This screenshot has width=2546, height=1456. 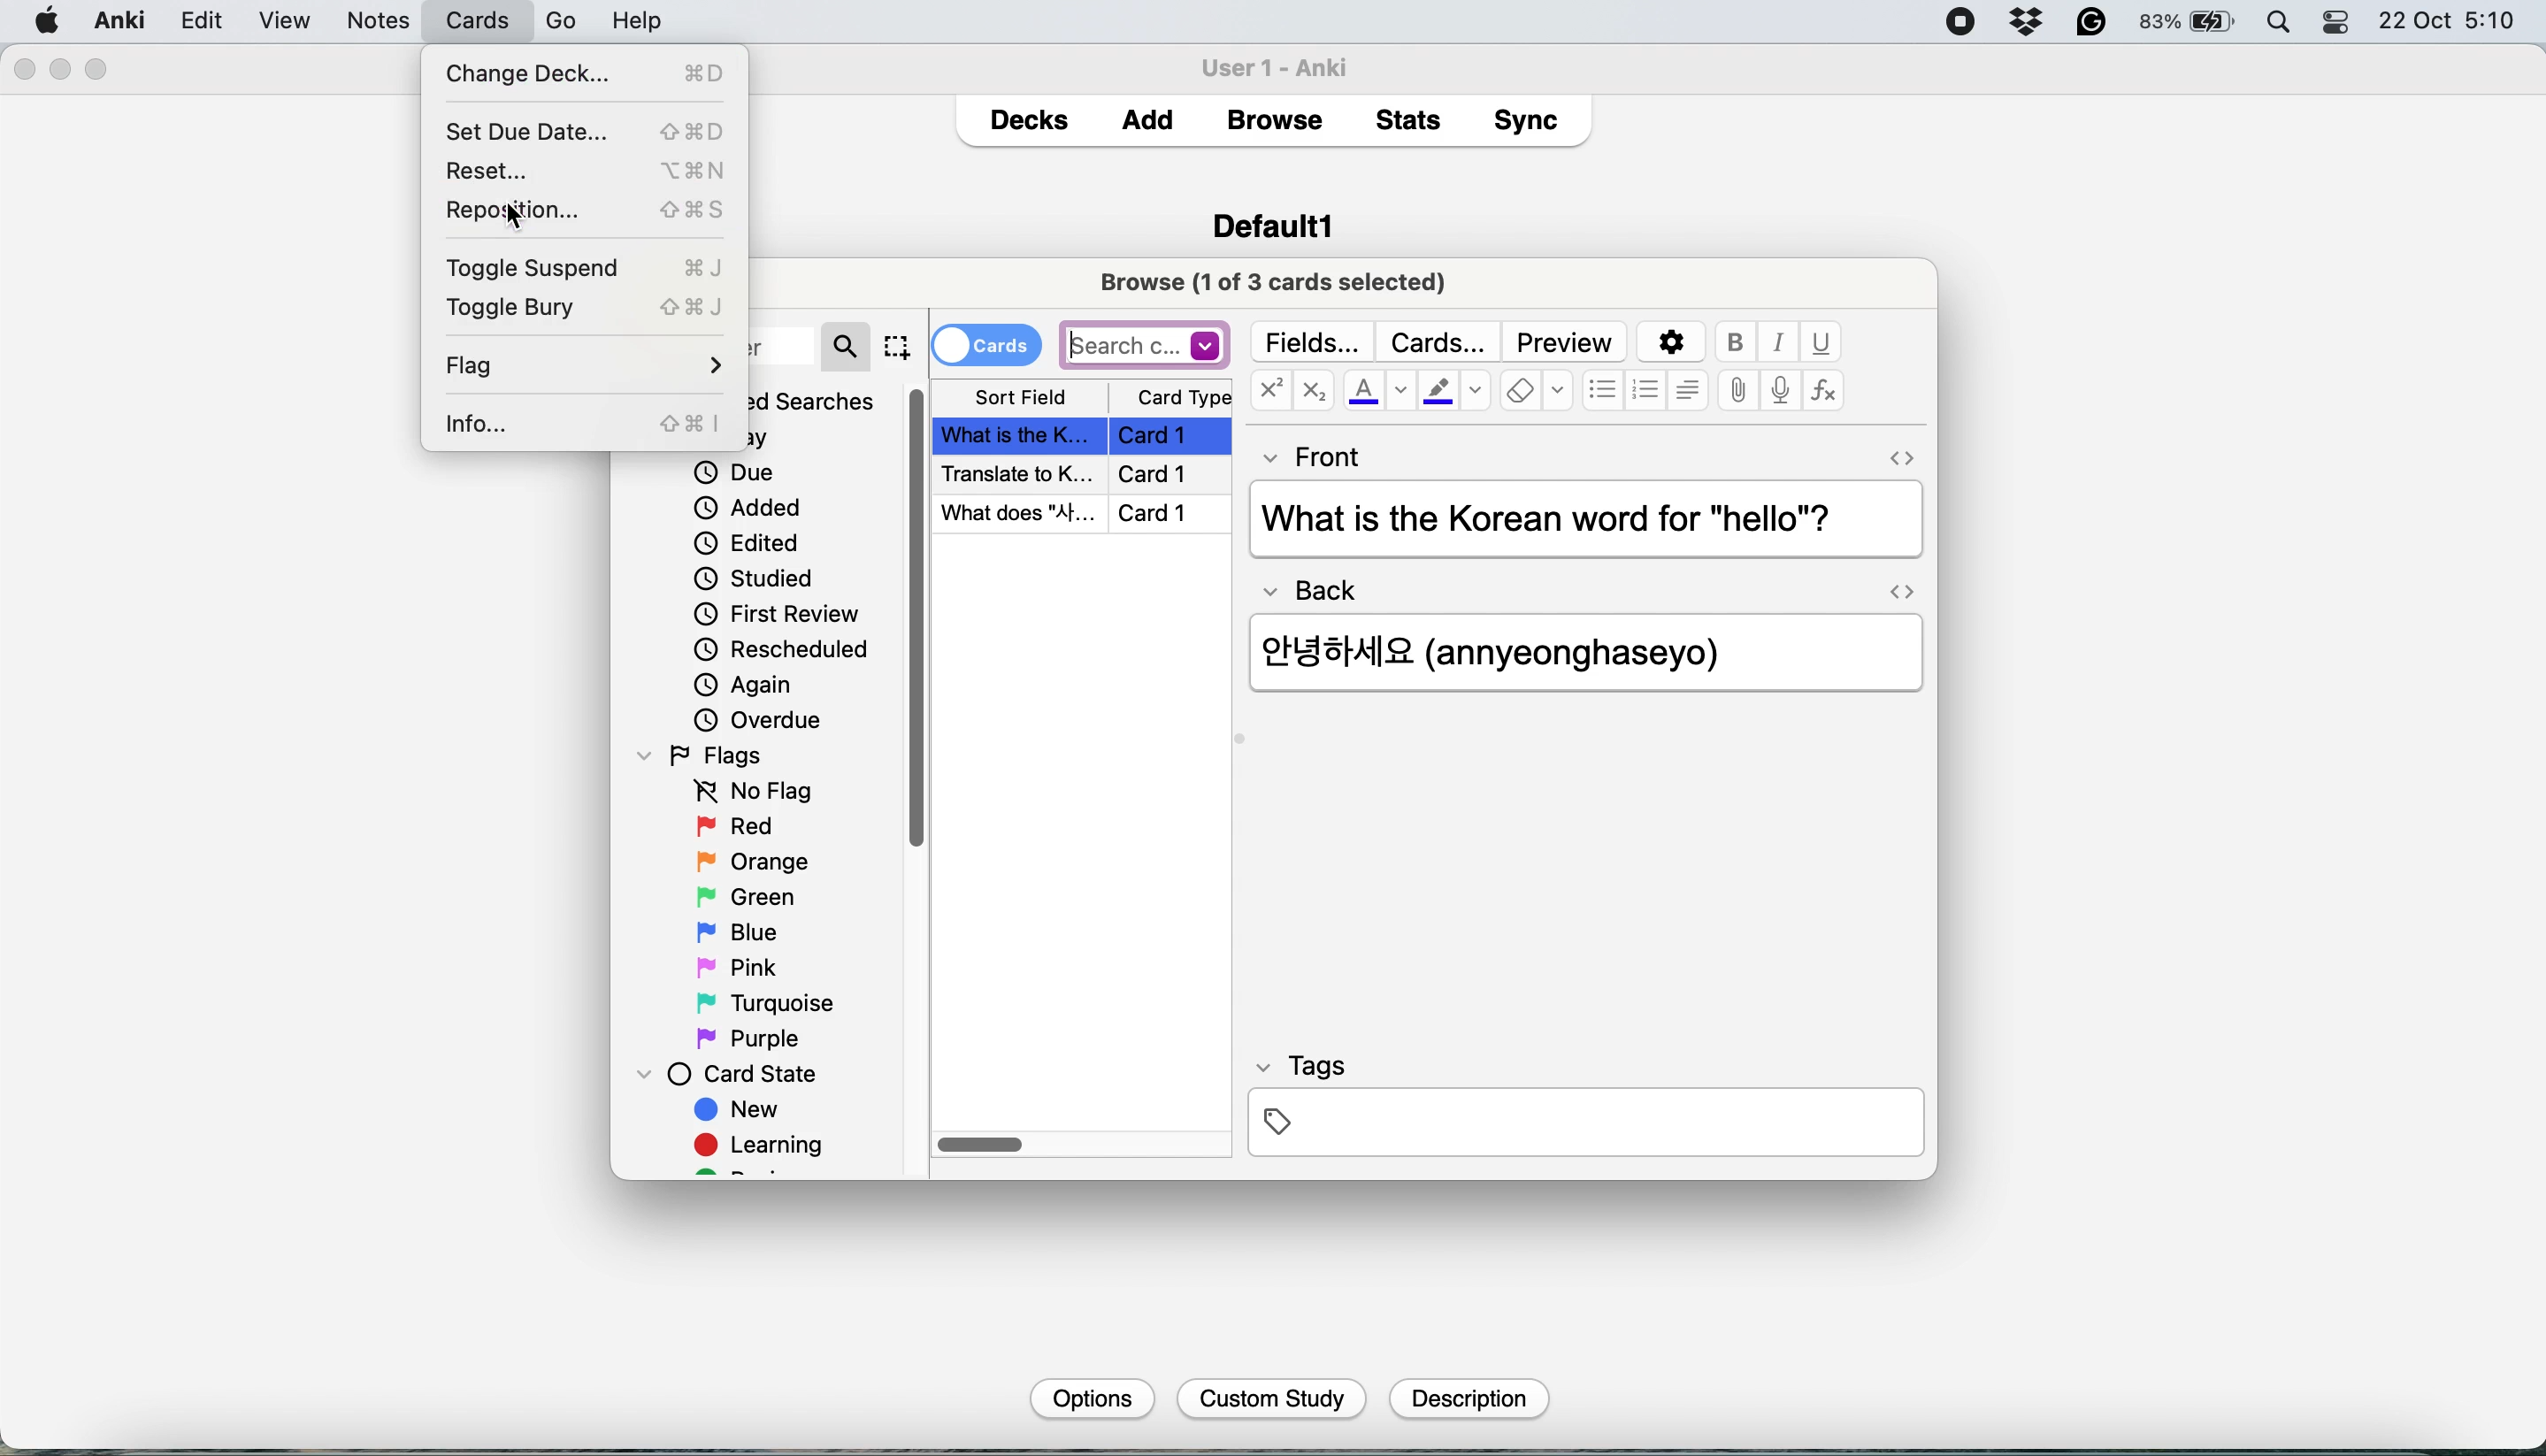 I want to click on bold, so click(x=1740, y=343).